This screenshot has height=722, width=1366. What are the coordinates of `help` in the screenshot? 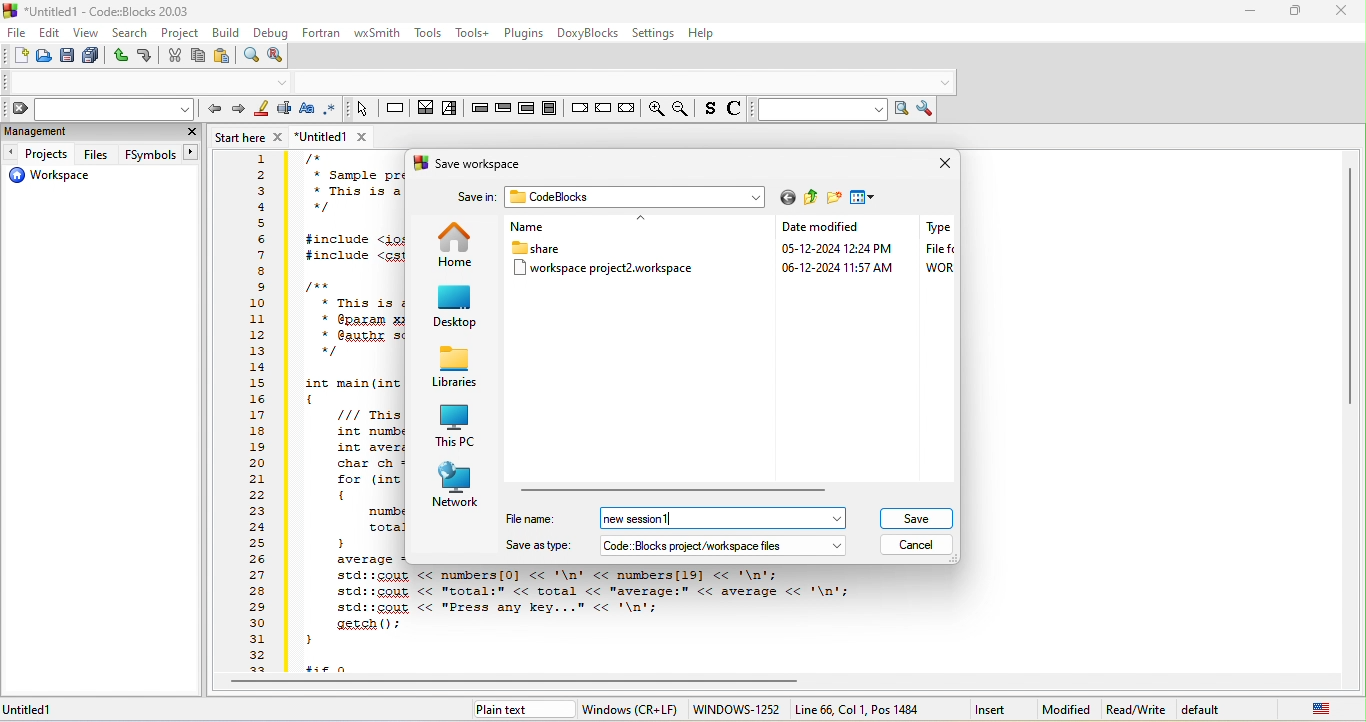 It's located at (702, 33).